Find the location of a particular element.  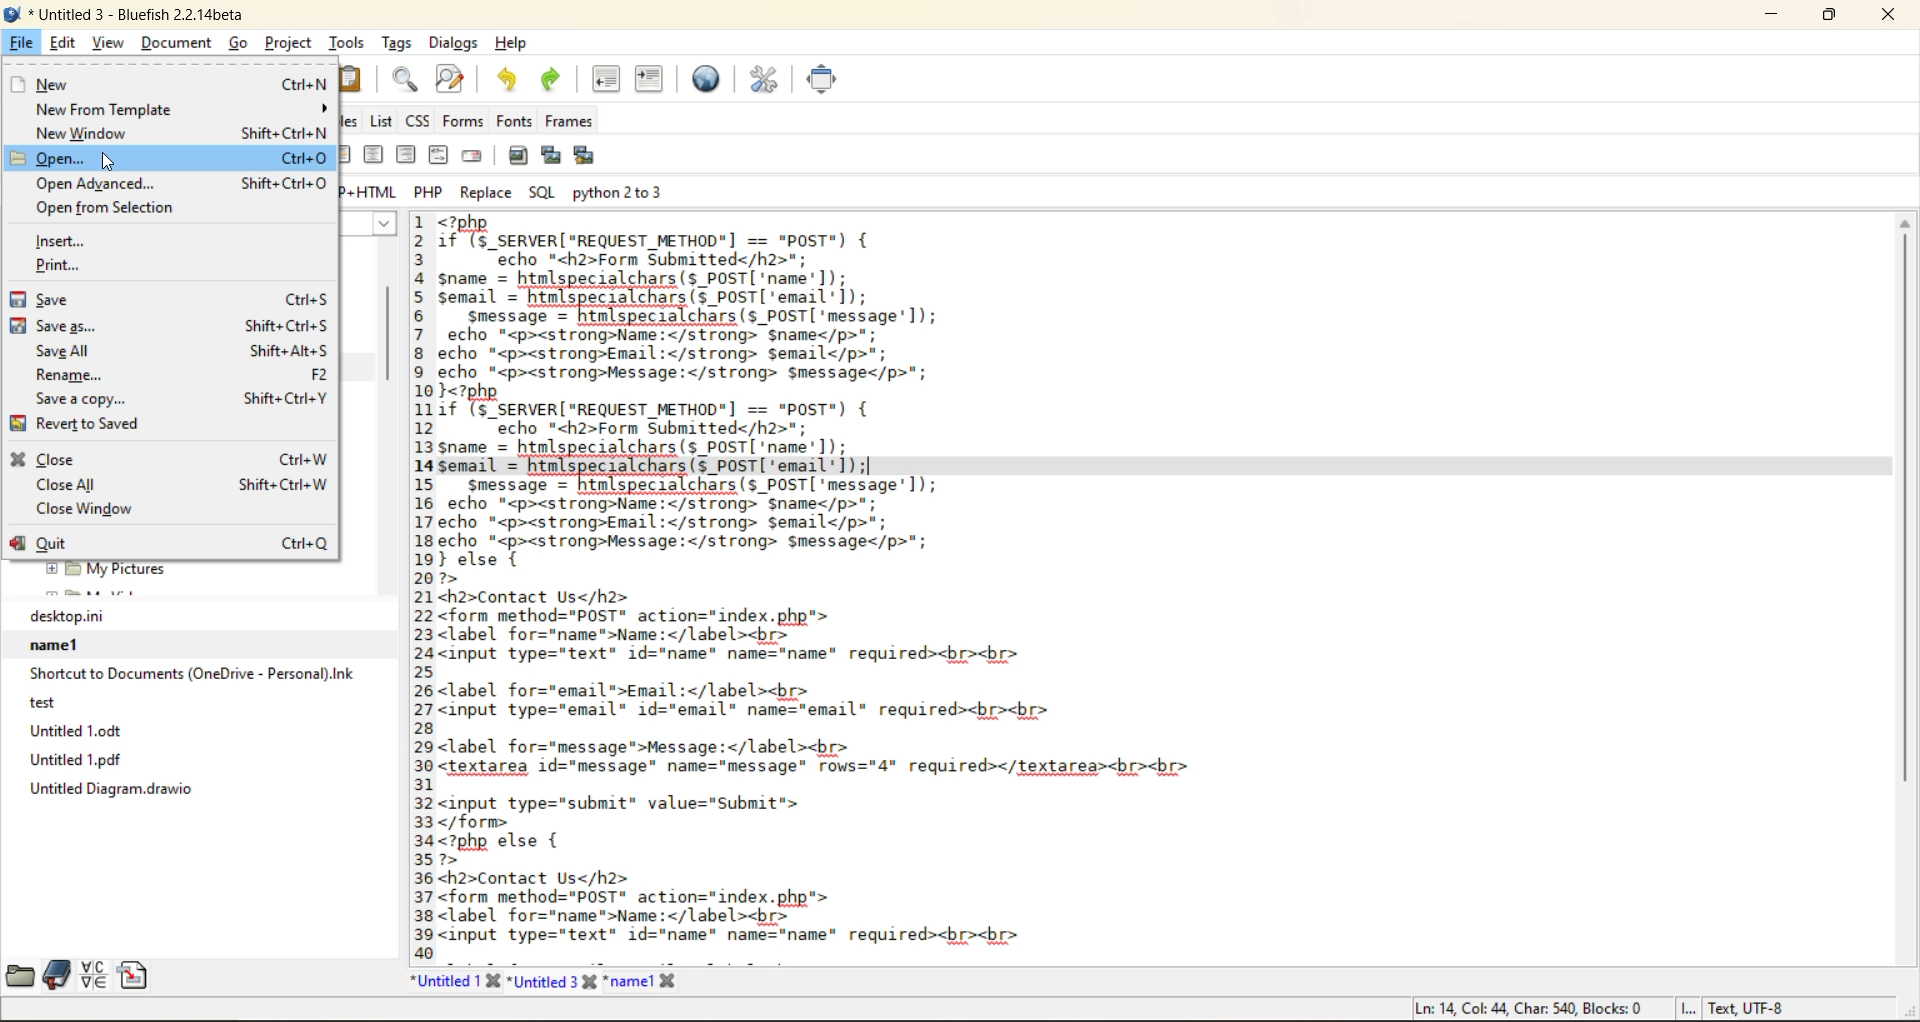

php is located at coordinates (432, 192).